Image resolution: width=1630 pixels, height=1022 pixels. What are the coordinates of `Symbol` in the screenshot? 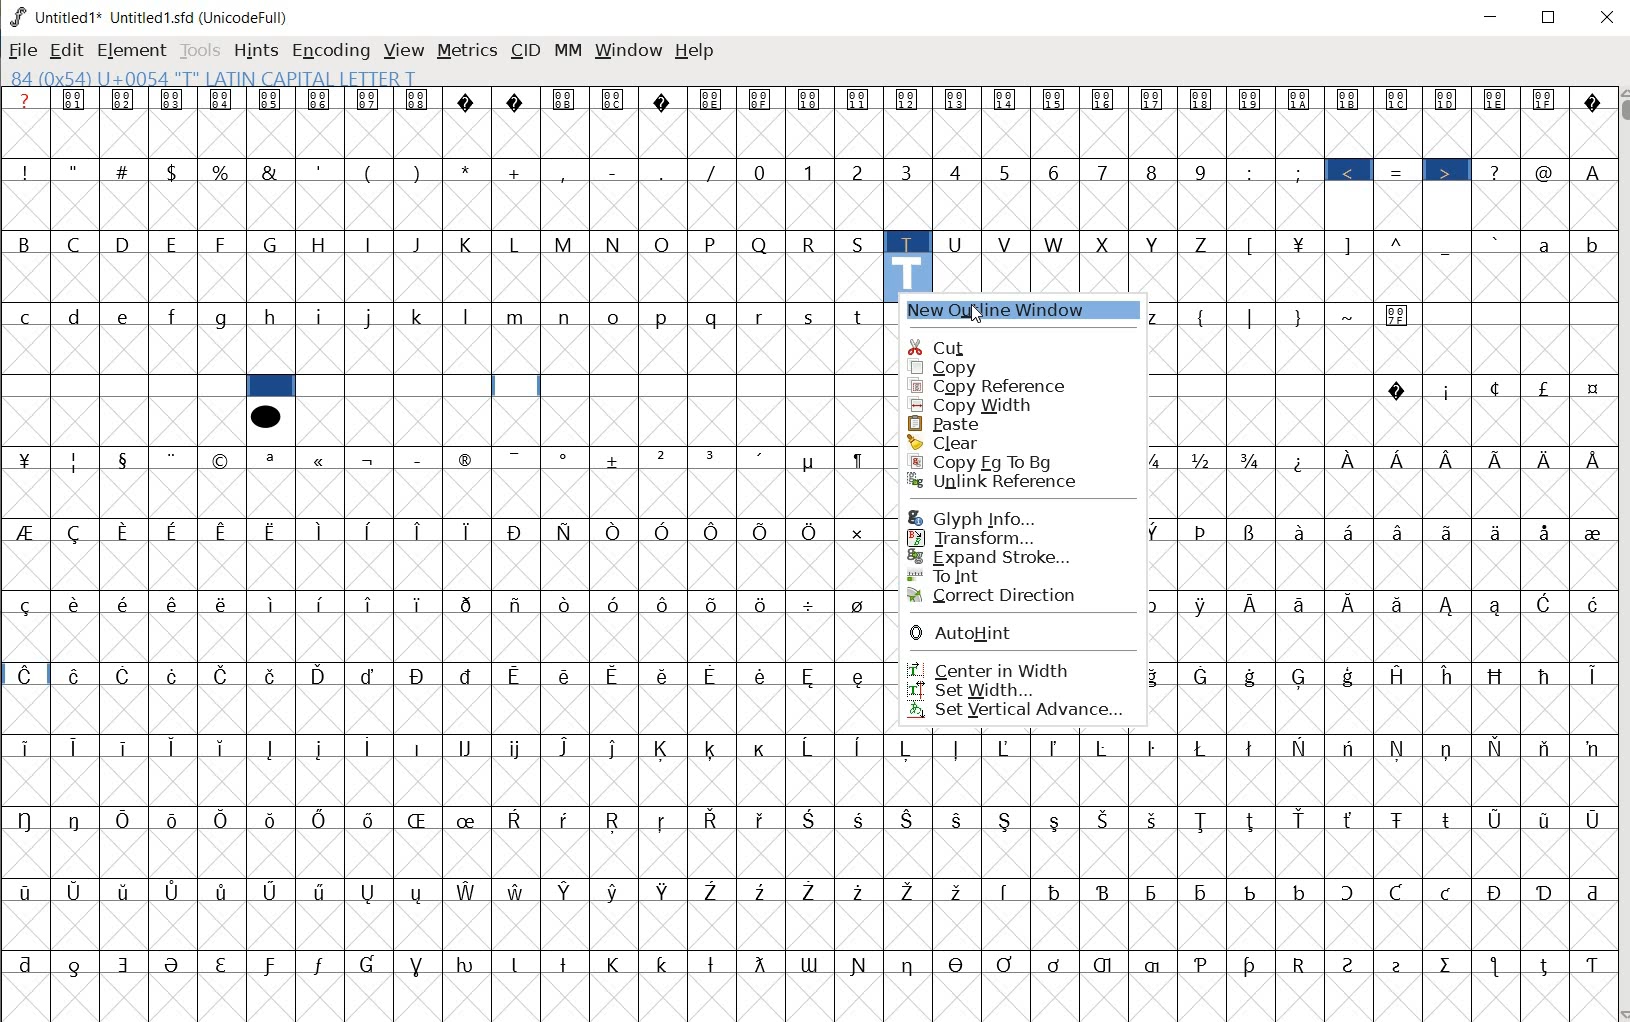 It's located at (1499, 893).